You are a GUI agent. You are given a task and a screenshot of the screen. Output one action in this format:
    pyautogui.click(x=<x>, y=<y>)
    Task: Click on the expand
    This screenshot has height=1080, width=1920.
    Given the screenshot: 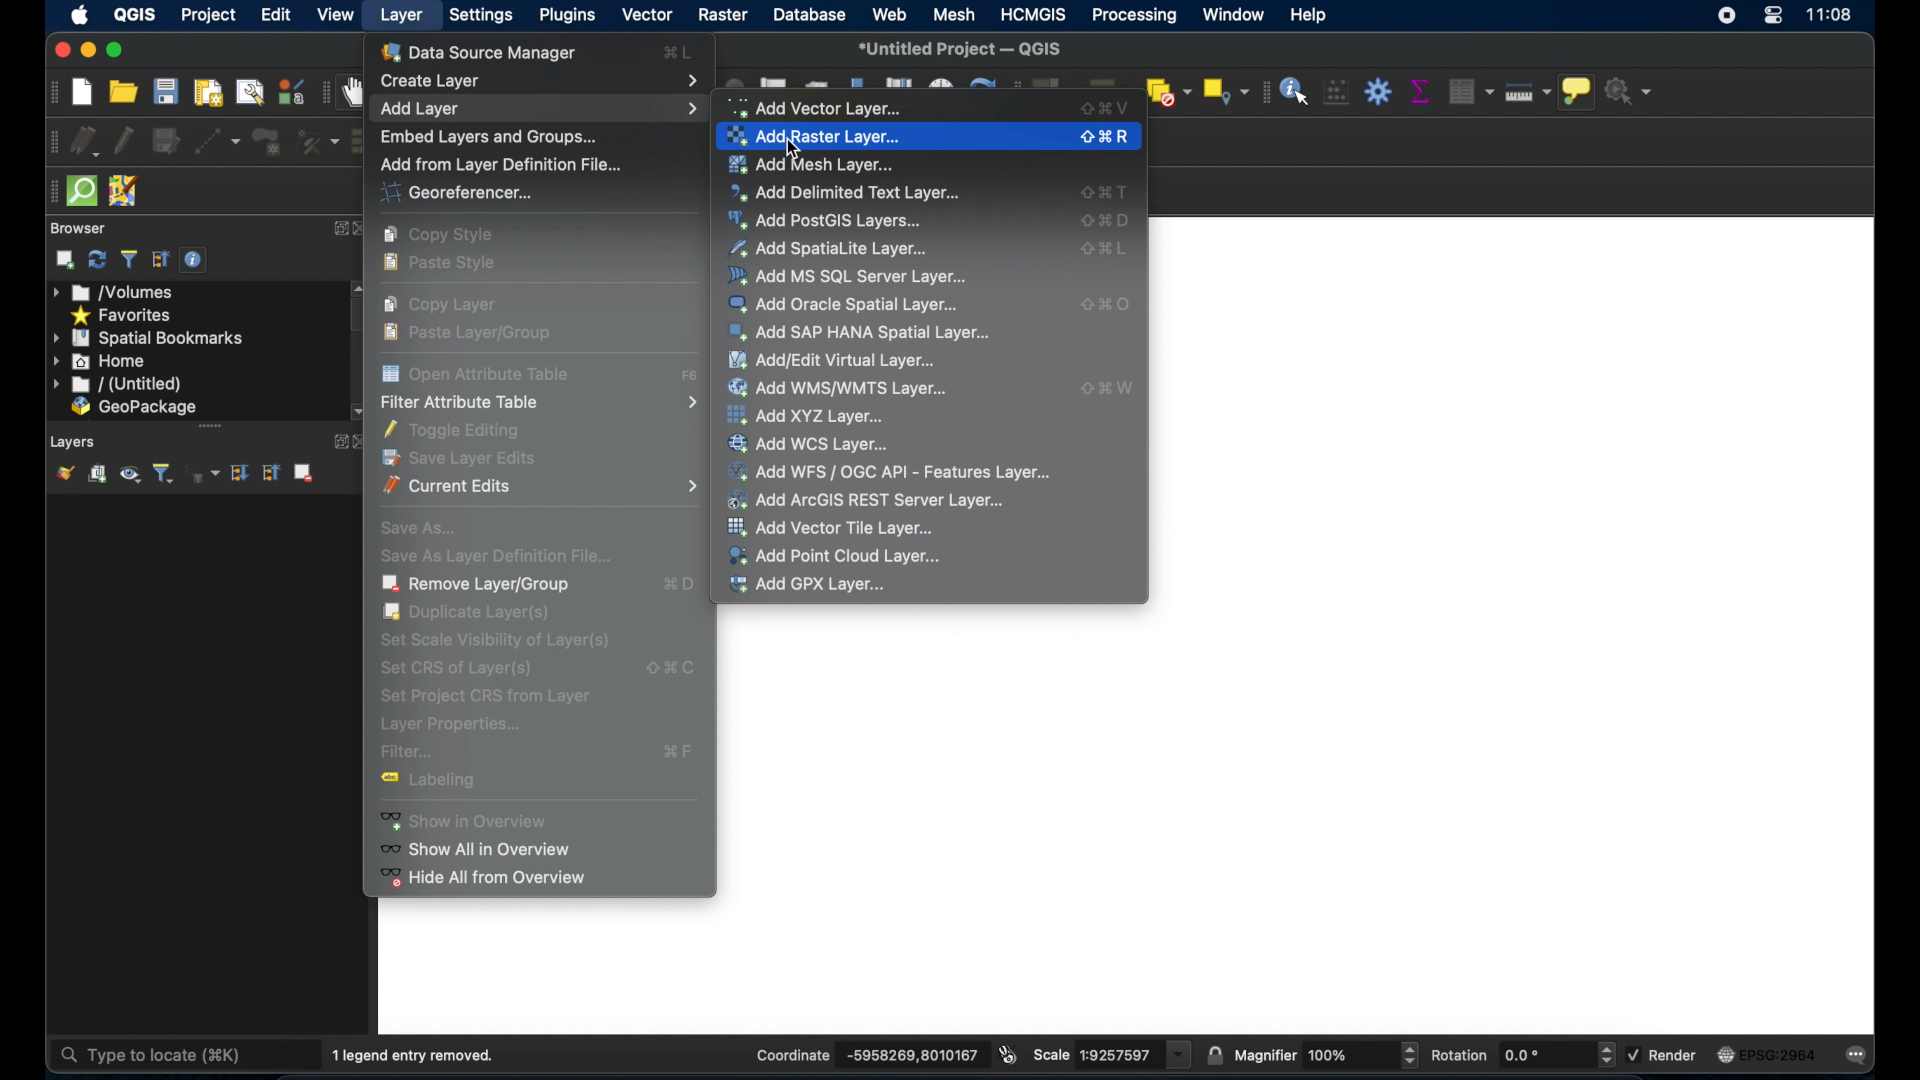 What is the action you would take?
    pyautogui.click(x=335, y=442)
    